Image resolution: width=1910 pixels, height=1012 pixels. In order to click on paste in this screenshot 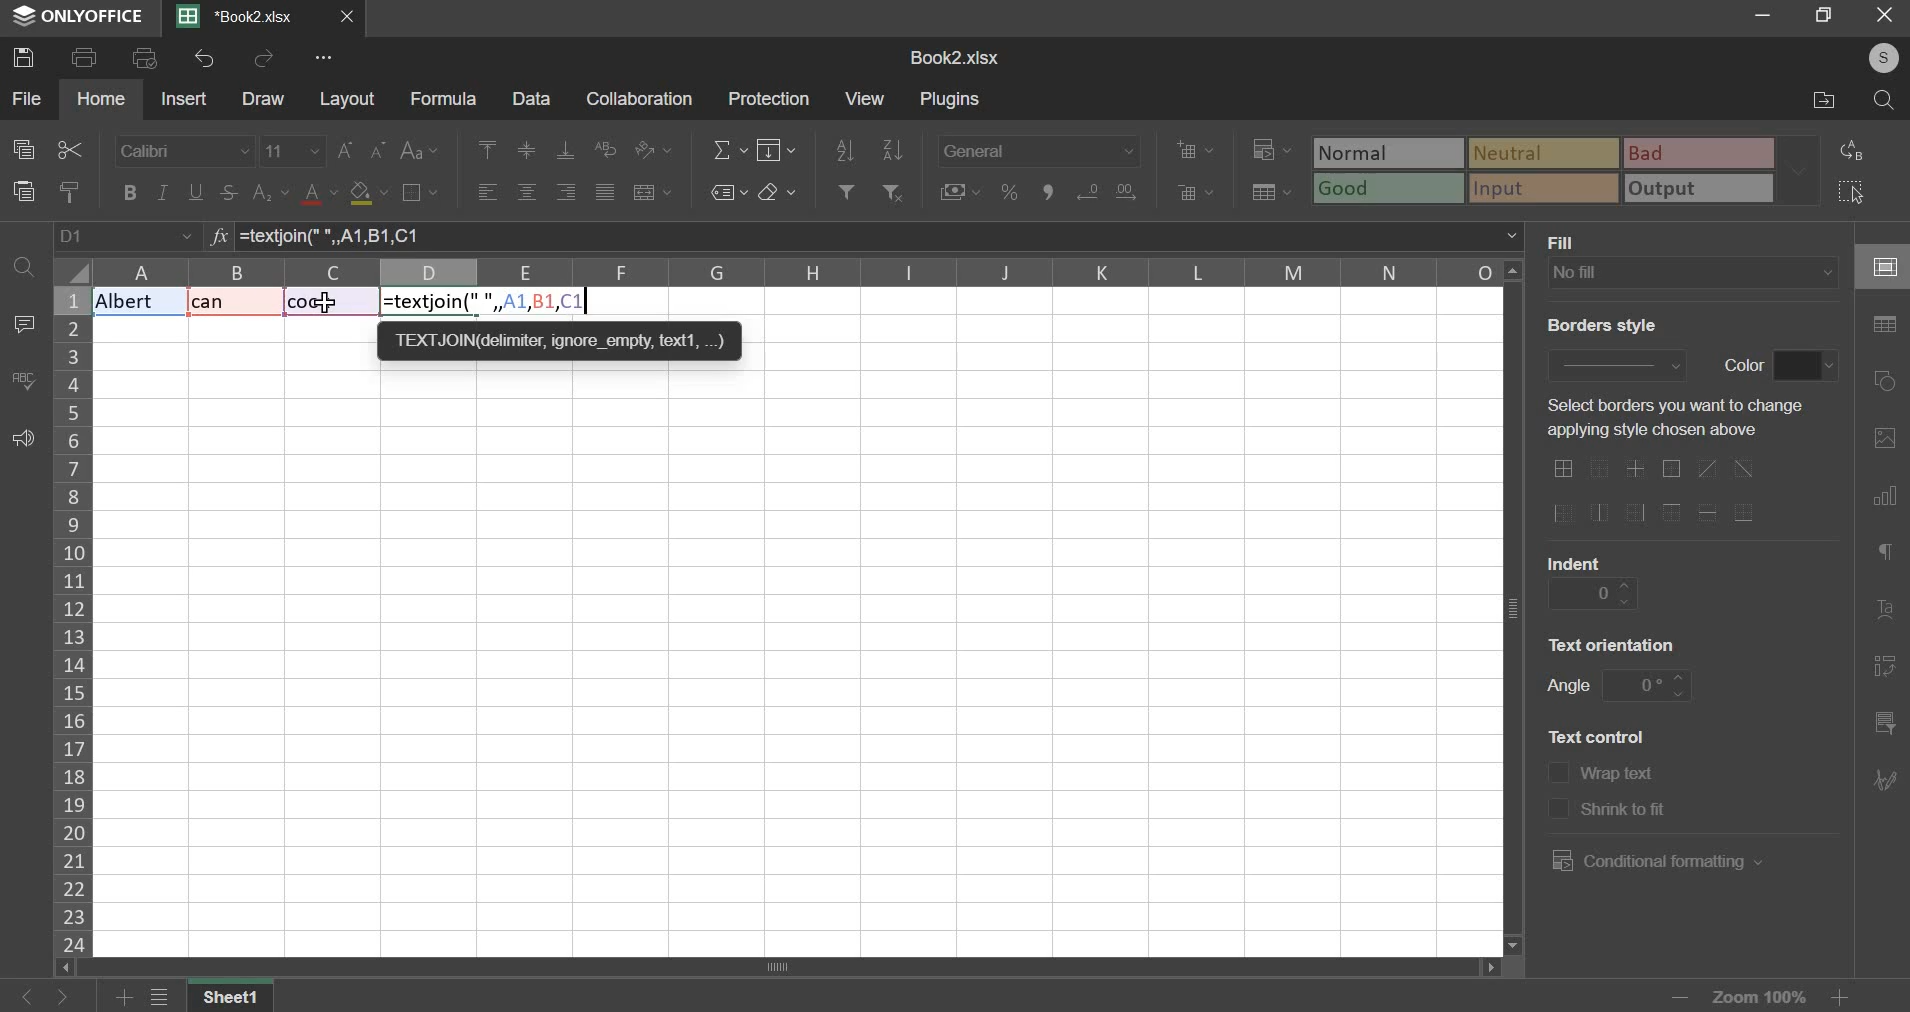, I will do `click(24, 191)`.